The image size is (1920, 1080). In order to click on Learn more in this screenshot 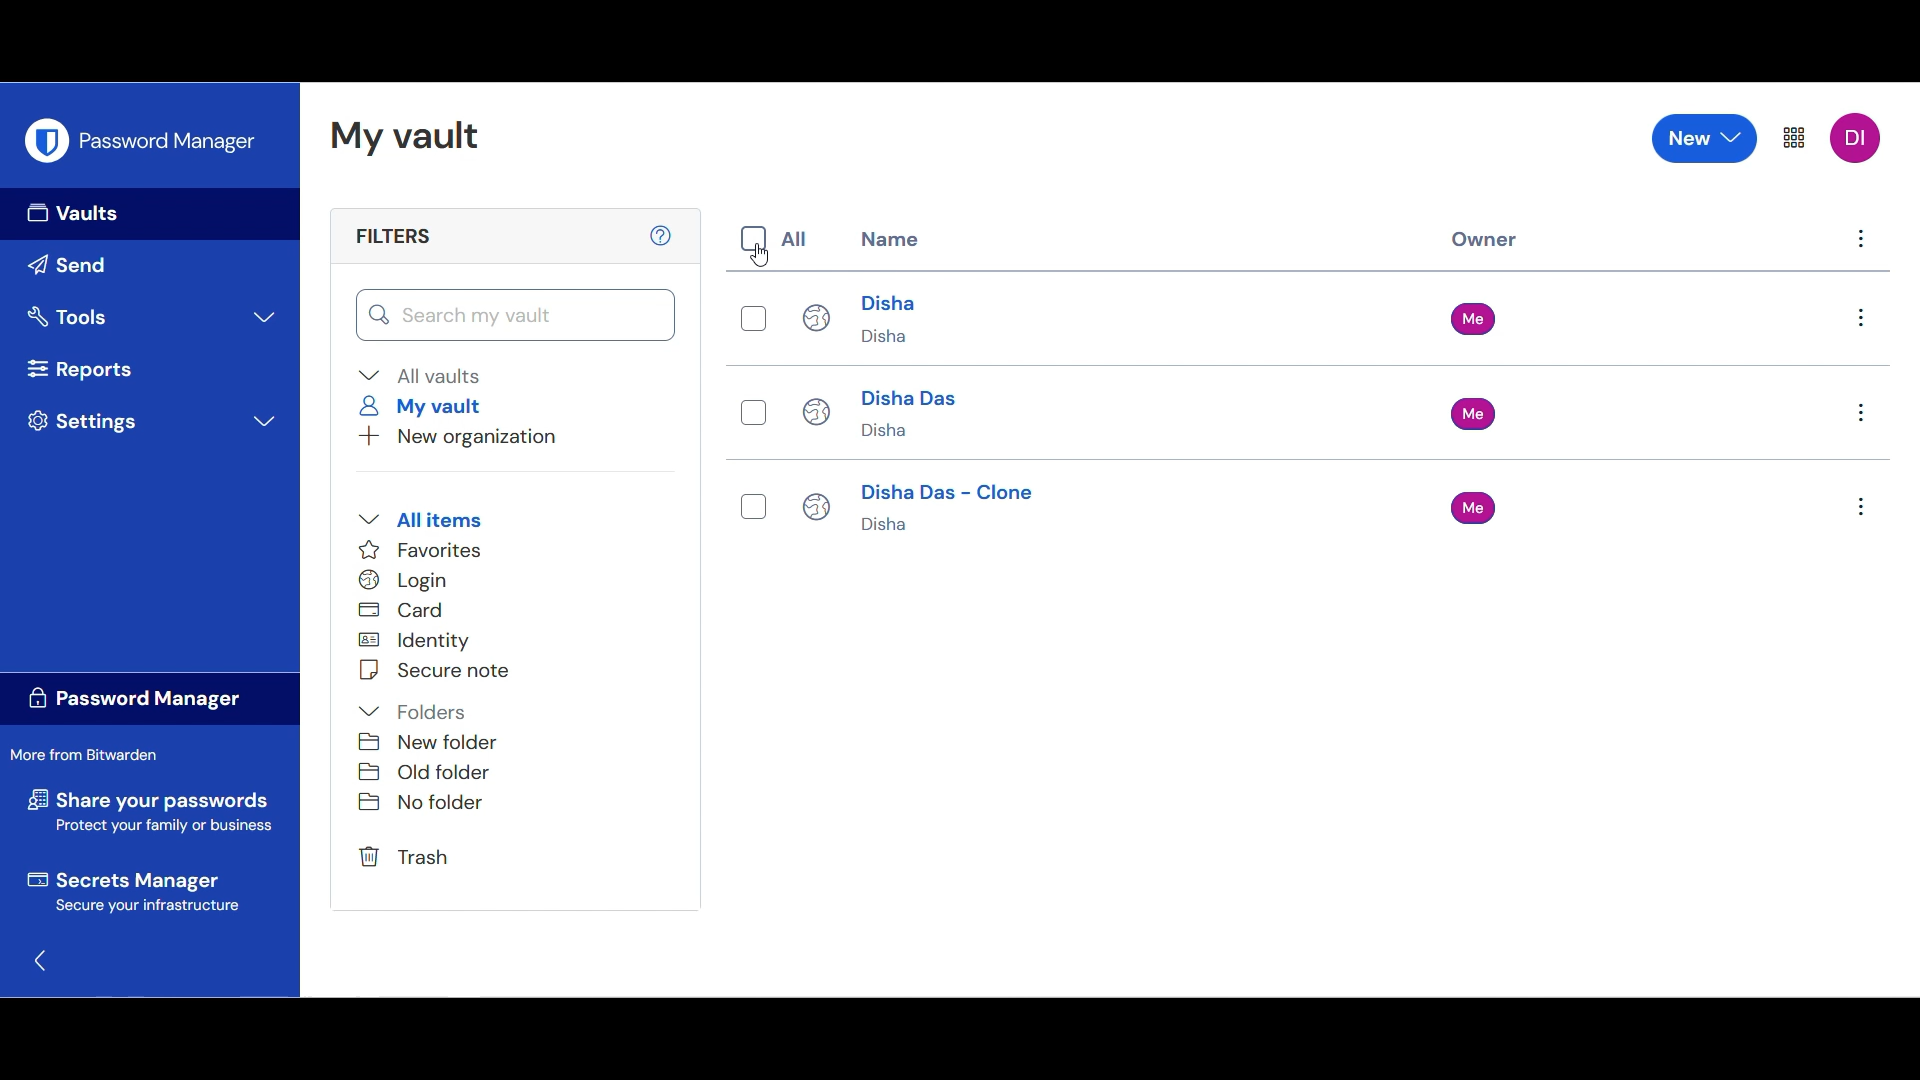, I will do `click(660, 235)`.